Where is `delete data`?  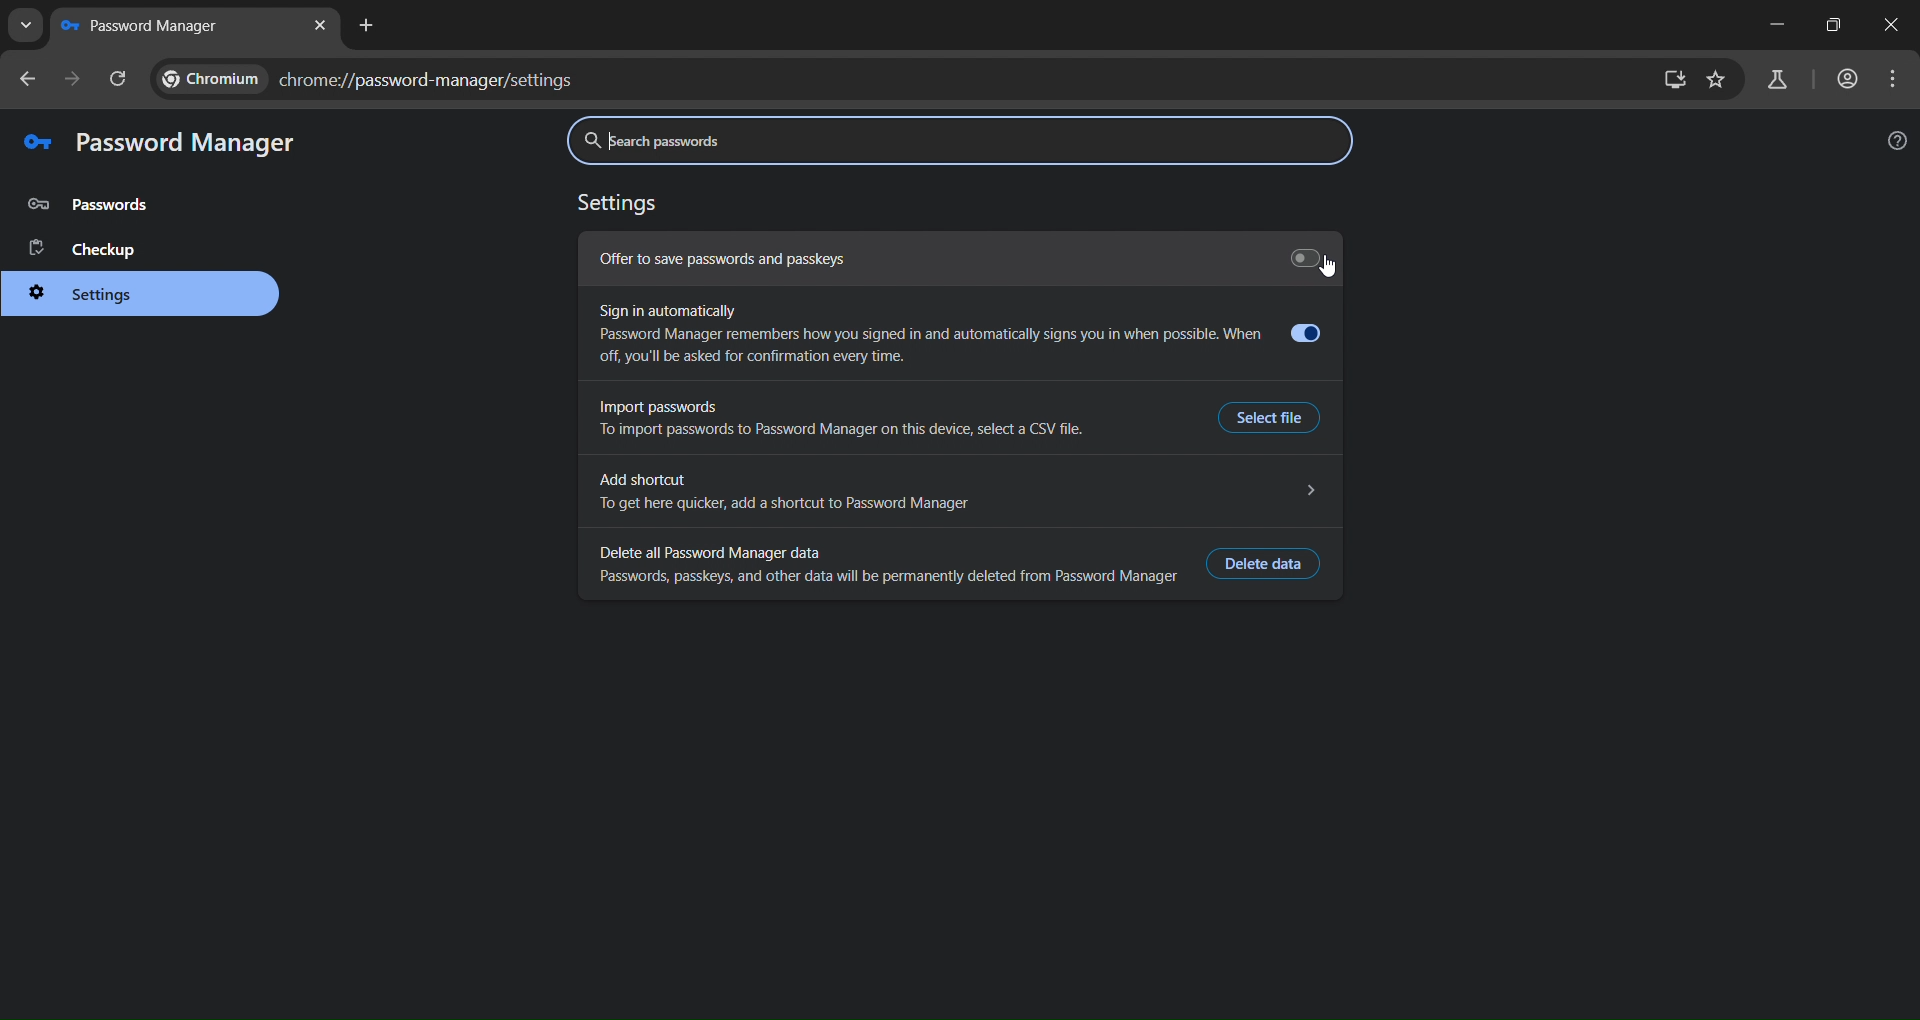 delete data is located at coordinates (1262, 562).